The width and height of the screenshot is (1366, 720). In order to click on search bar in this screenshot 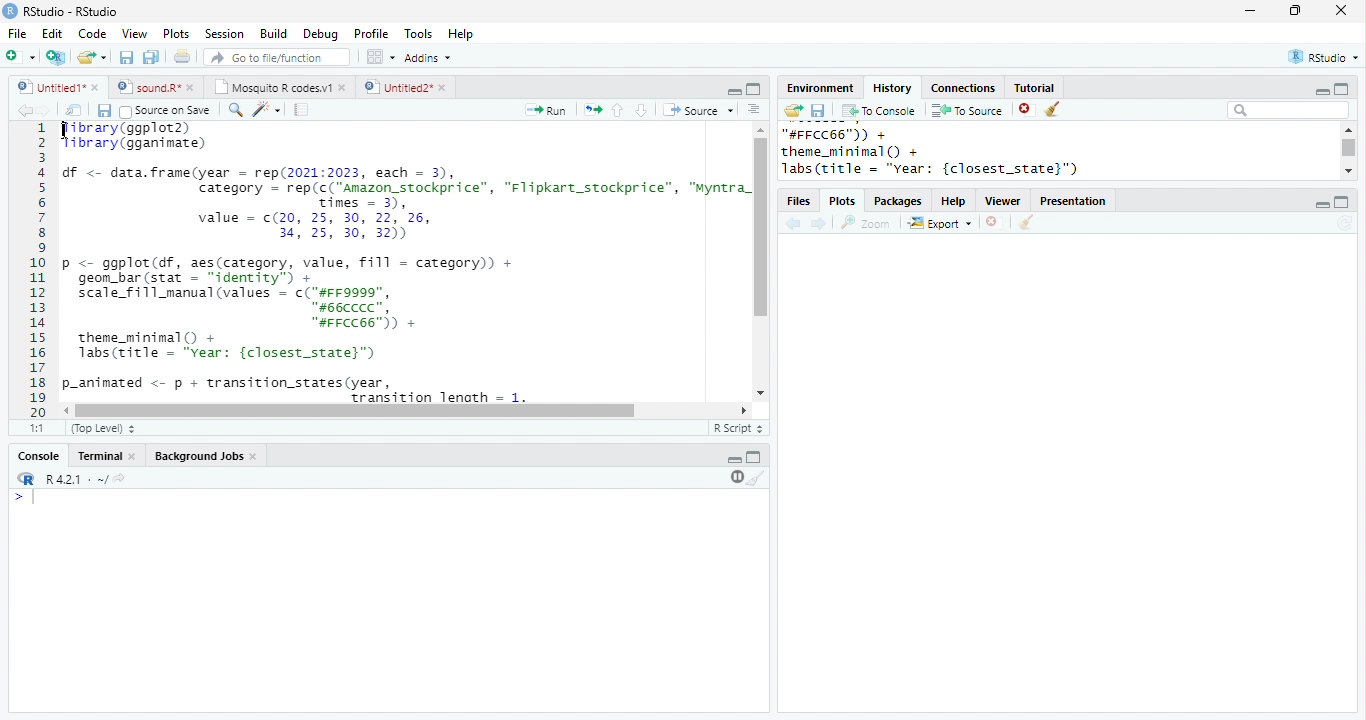, I will do `click(1288, 110)`.